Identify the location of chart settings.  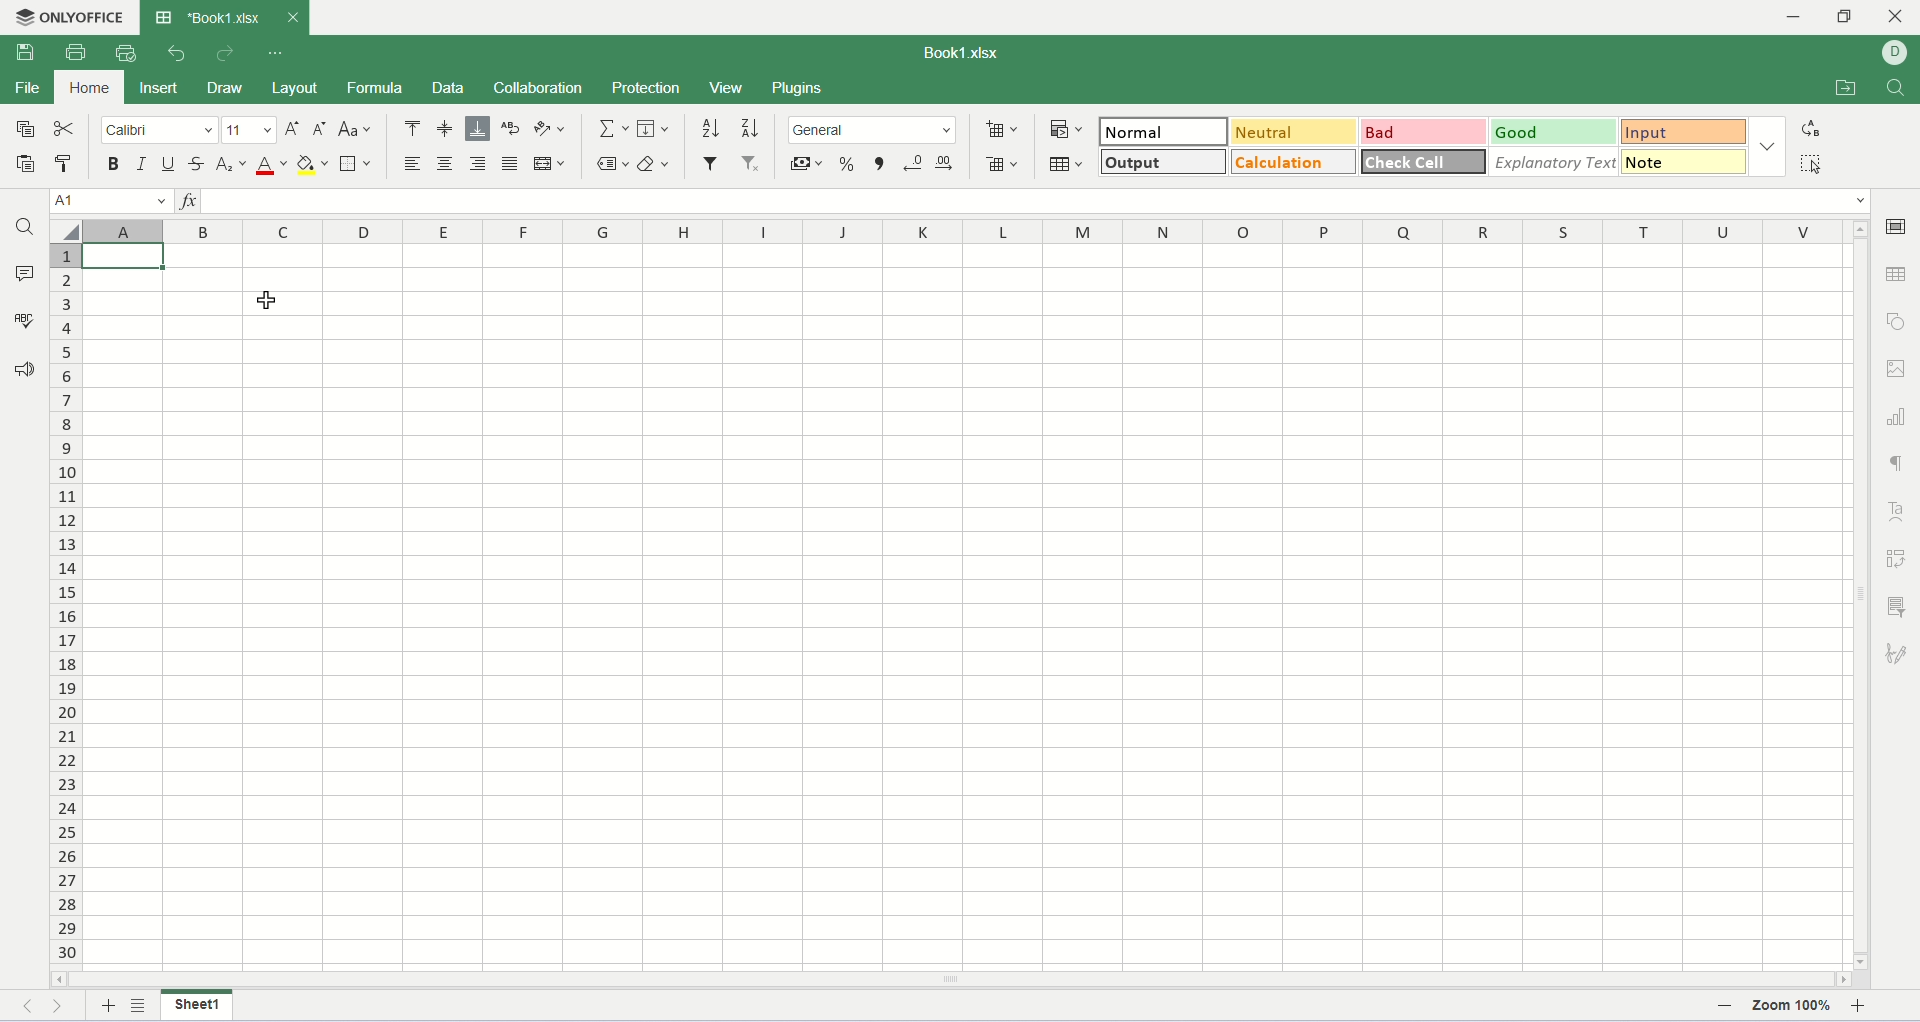
(1898, 418).